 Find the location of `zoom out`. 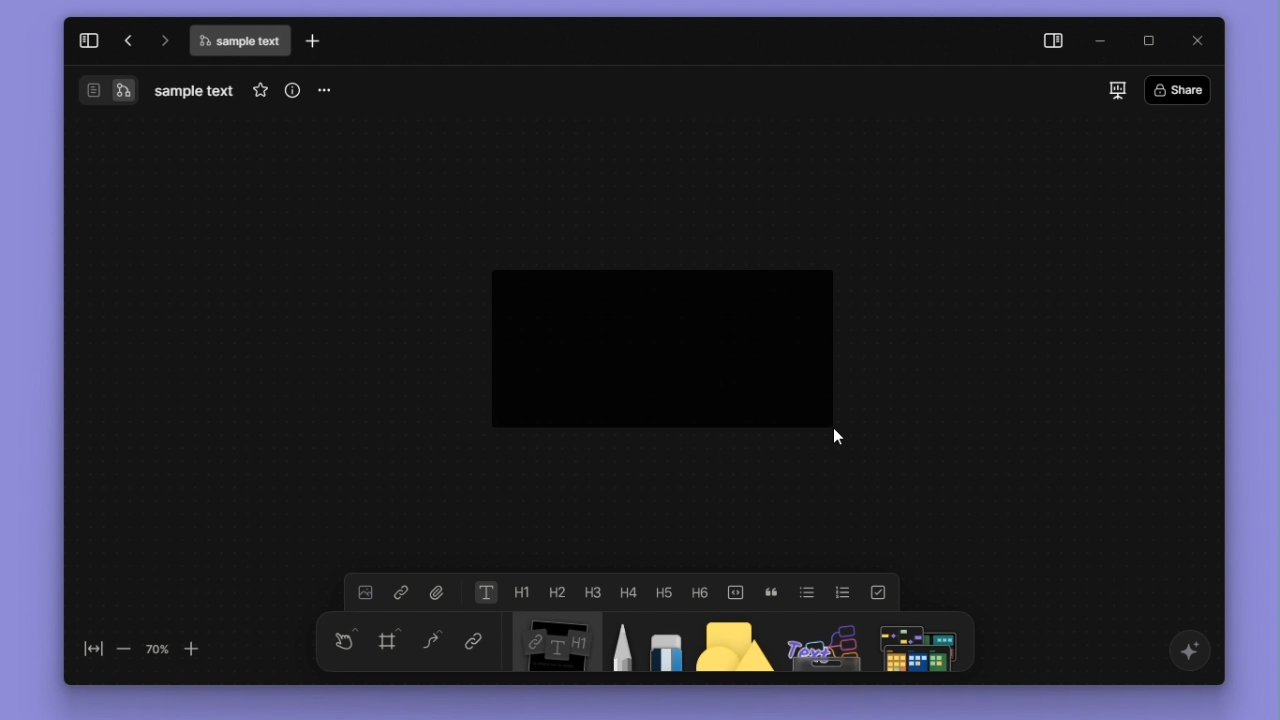

zoom out is located at coordinates (124, 650).